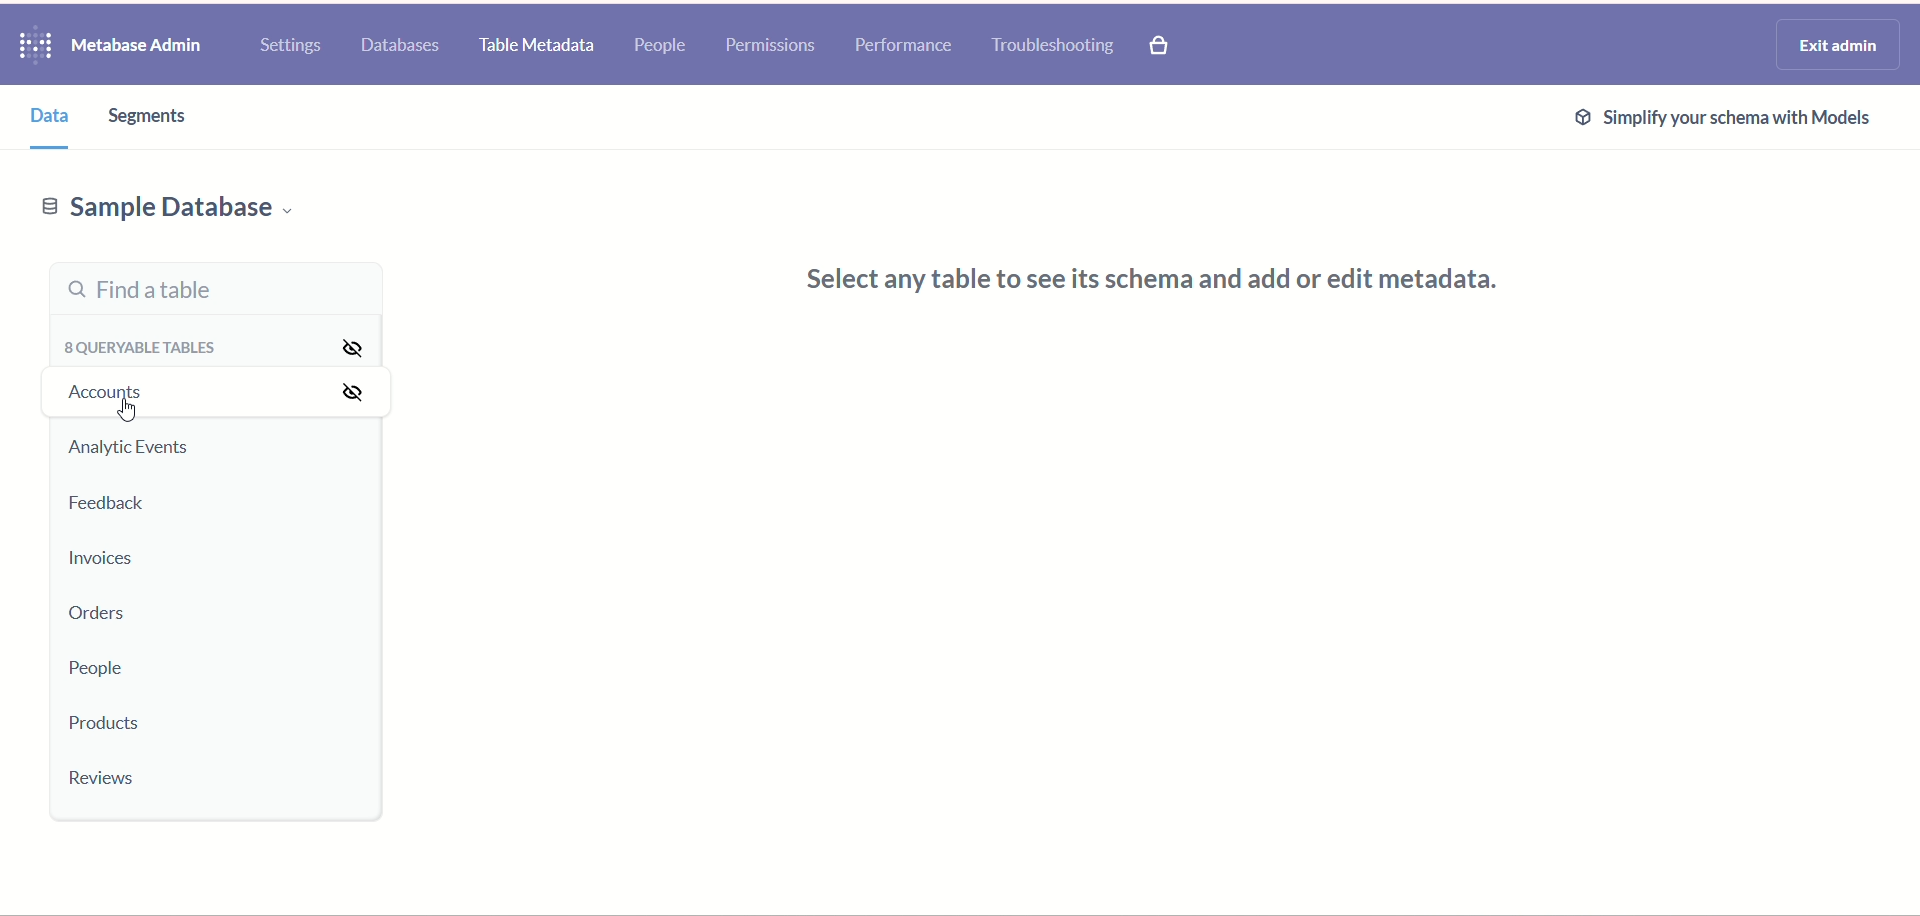  What do you see at coordinates (538, 48) in the screenshot?
I see `table metadata` at bounding box center [538, 48].